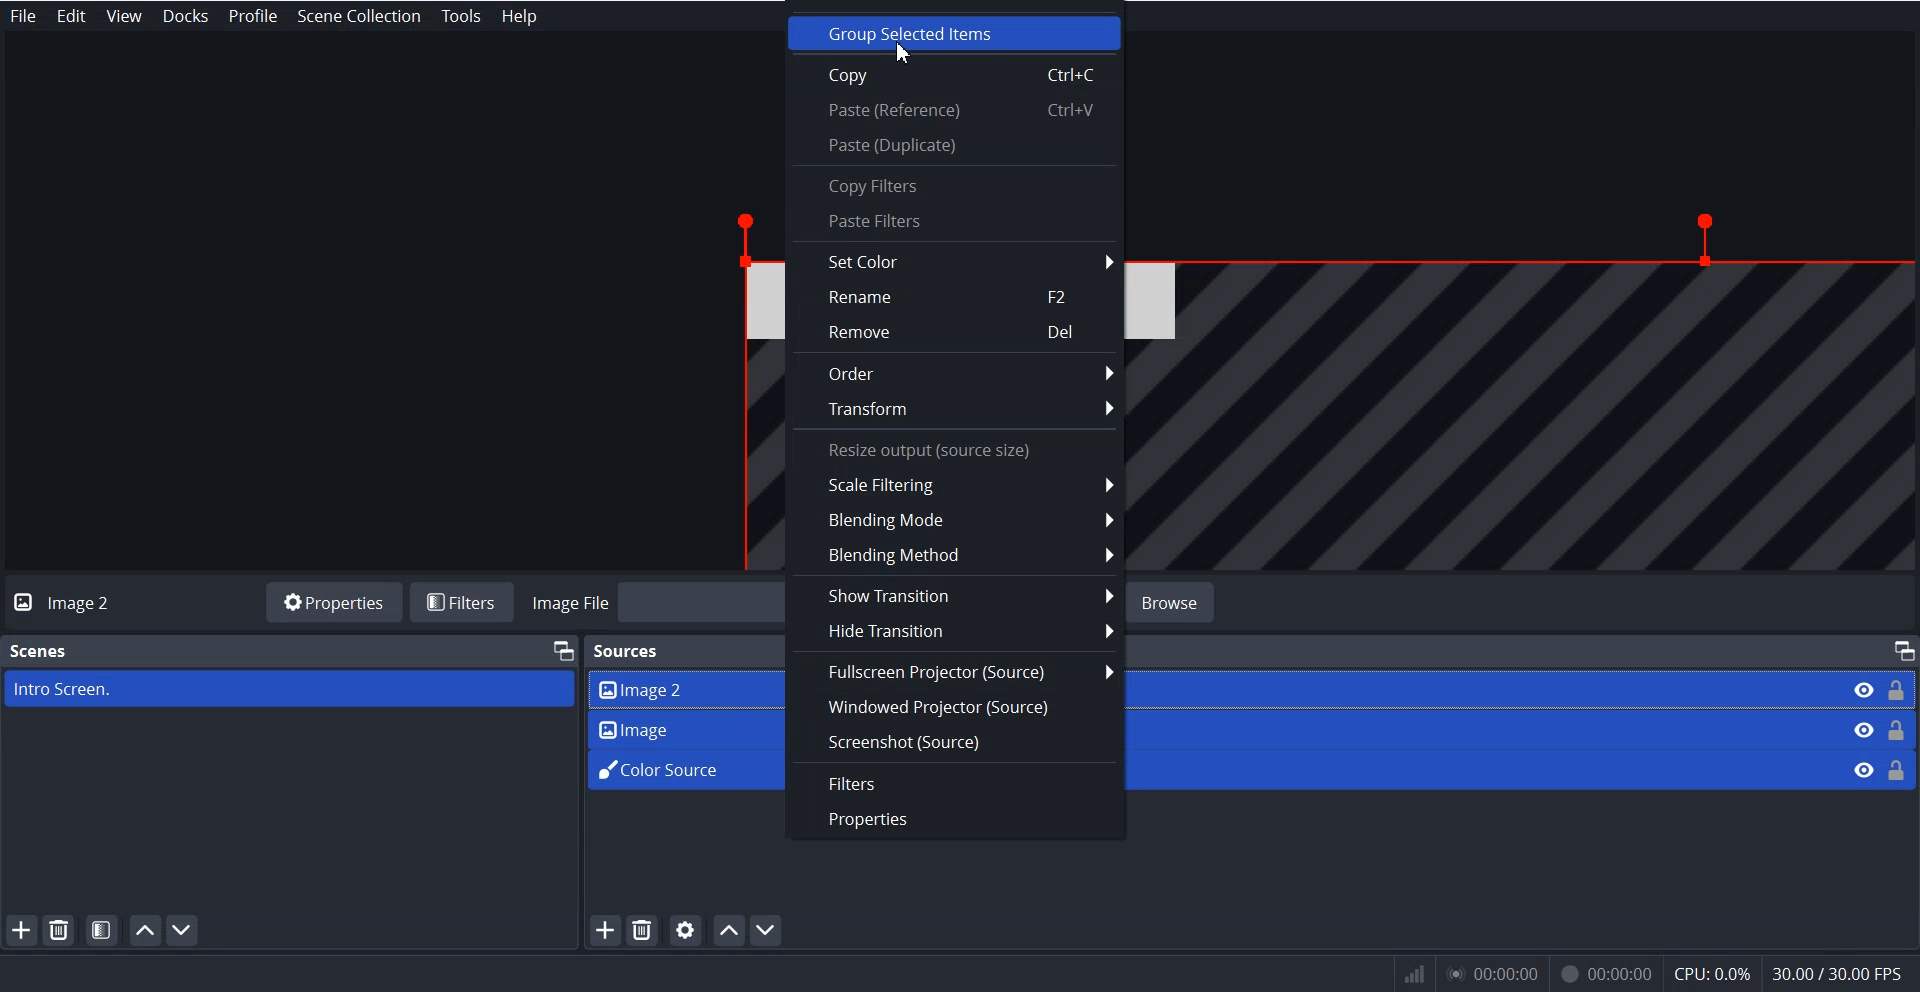  Describe the element at coordinates (954, 262) in the screenshot. I see `Set Color` at that location.